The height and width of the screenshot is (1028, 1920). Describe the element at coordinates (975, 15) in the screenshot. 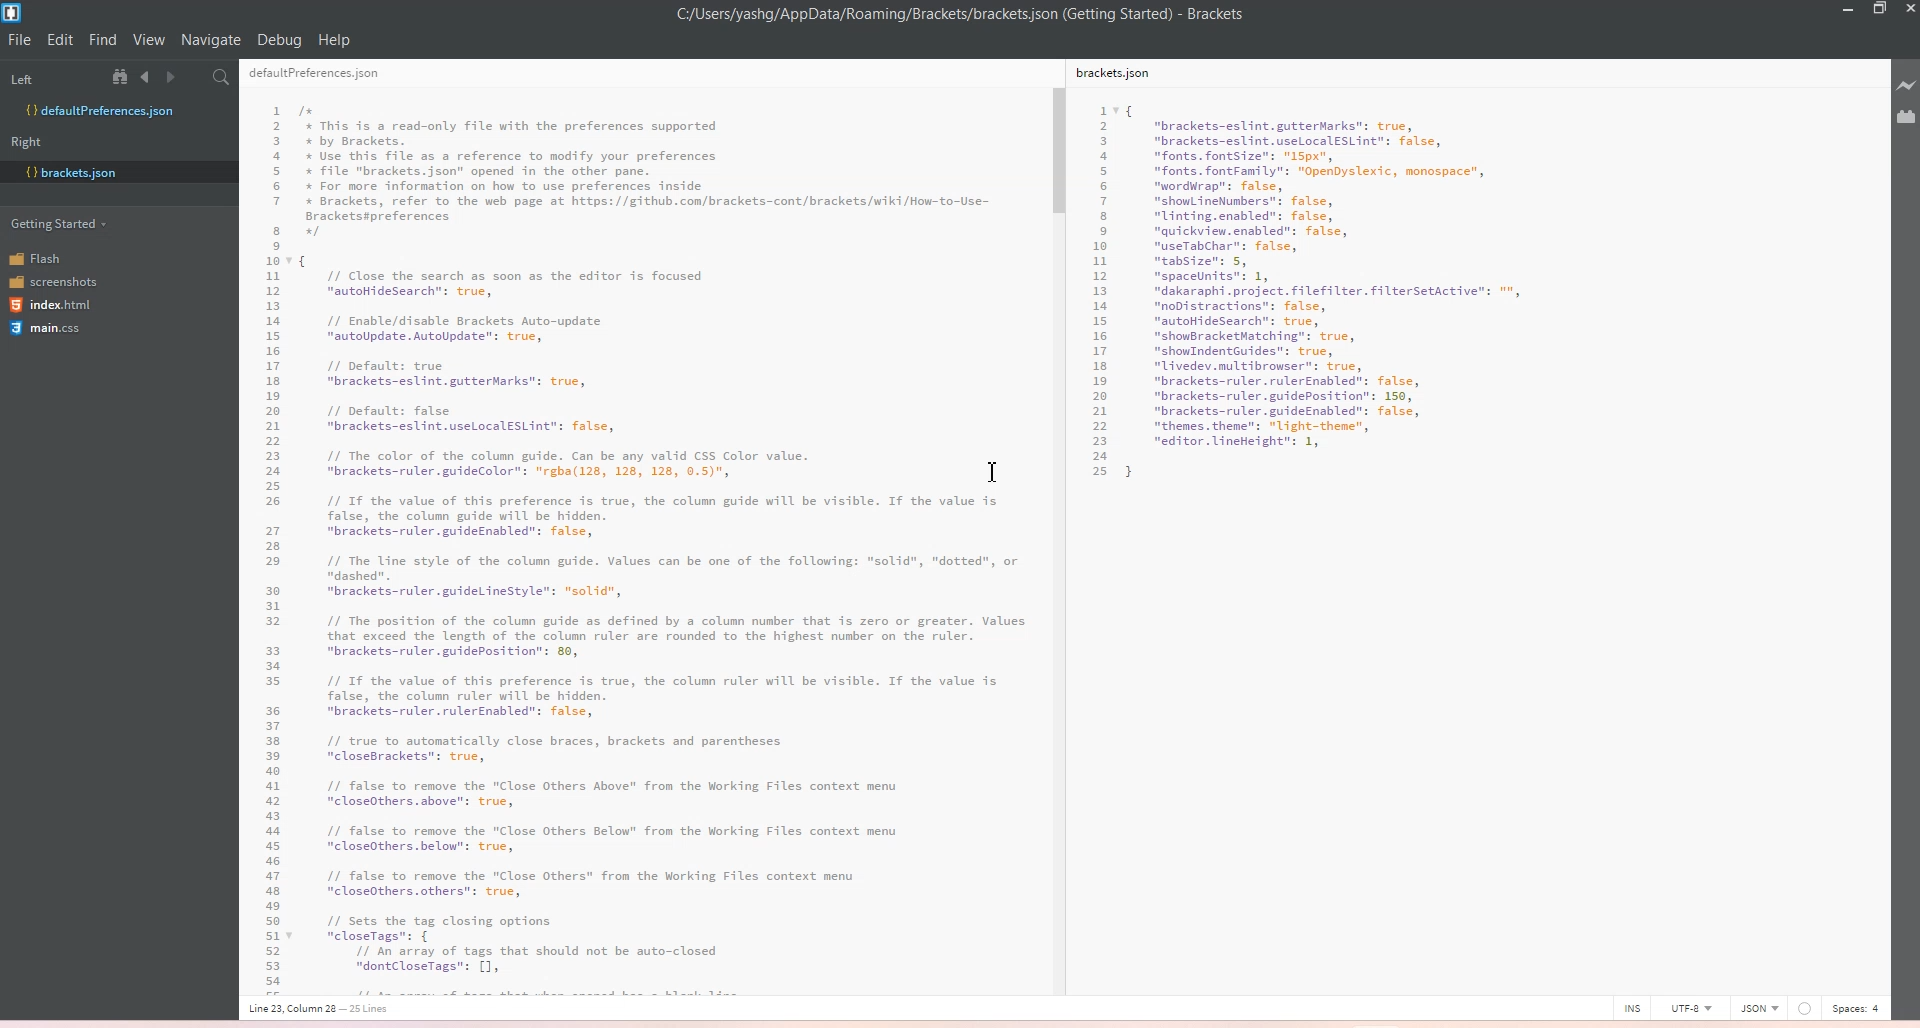

I see `C/Users/yashg/AppData/Roaming/Brackets/brackets json (Getting Started) - Brackets` at that location.